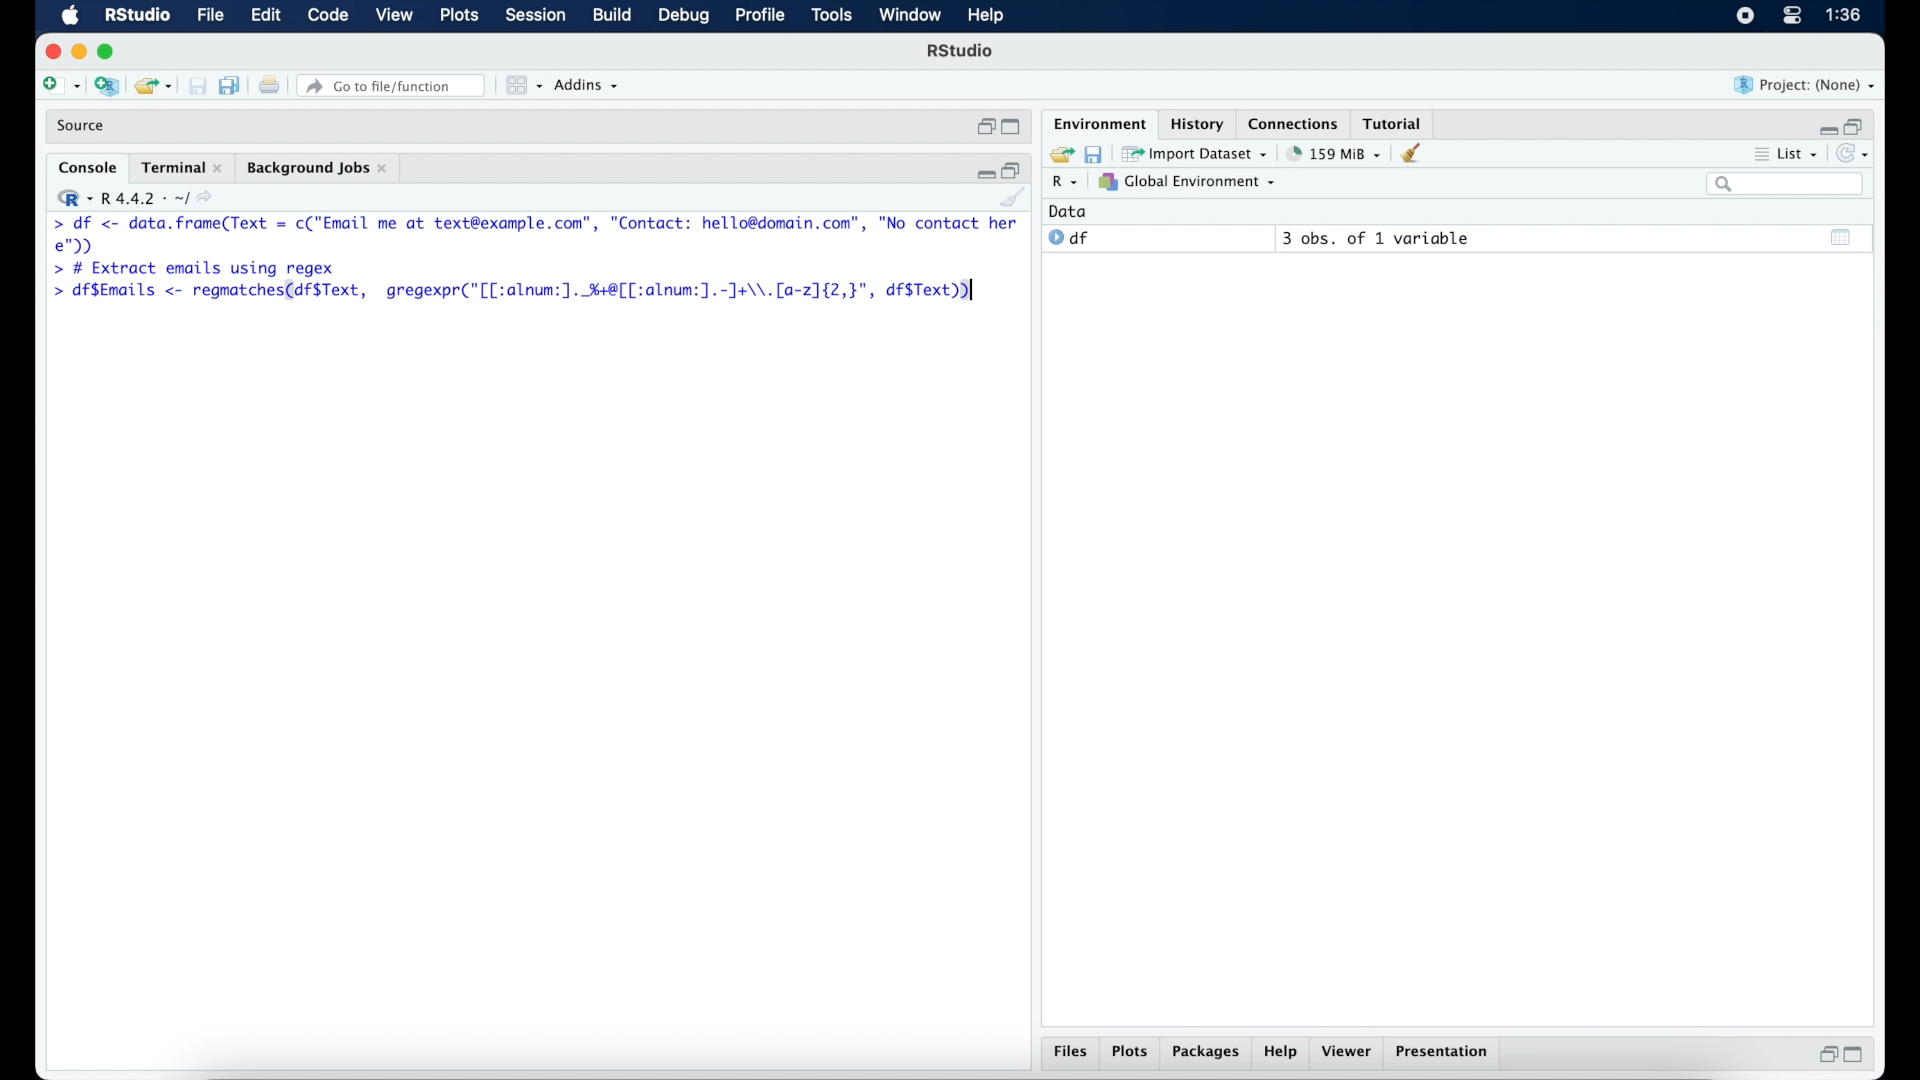 The height and width of the screenshot is (1080, 1920). Describe the element at coordinates (1195, 123) in the screenshot. I see `History` at that location.